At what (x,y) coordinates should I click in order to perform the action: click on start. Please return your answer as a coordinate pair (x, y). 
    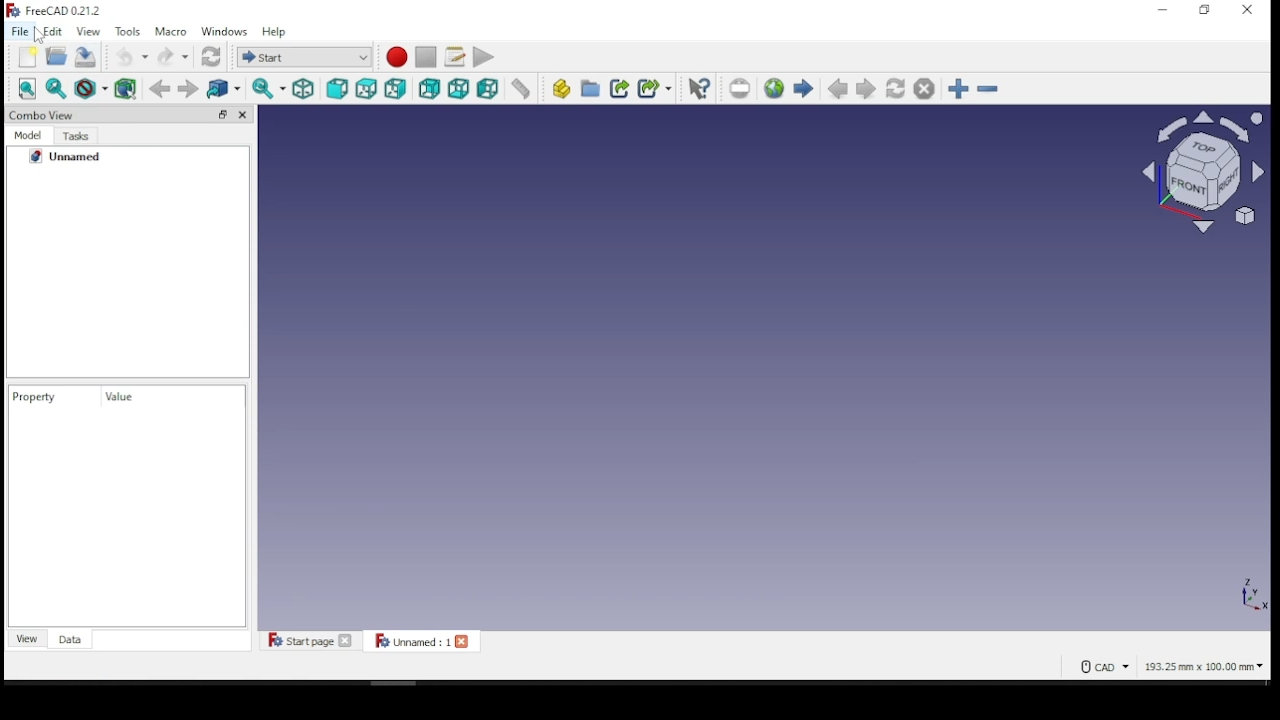
    Looking at the image, I should click on (305, 57).